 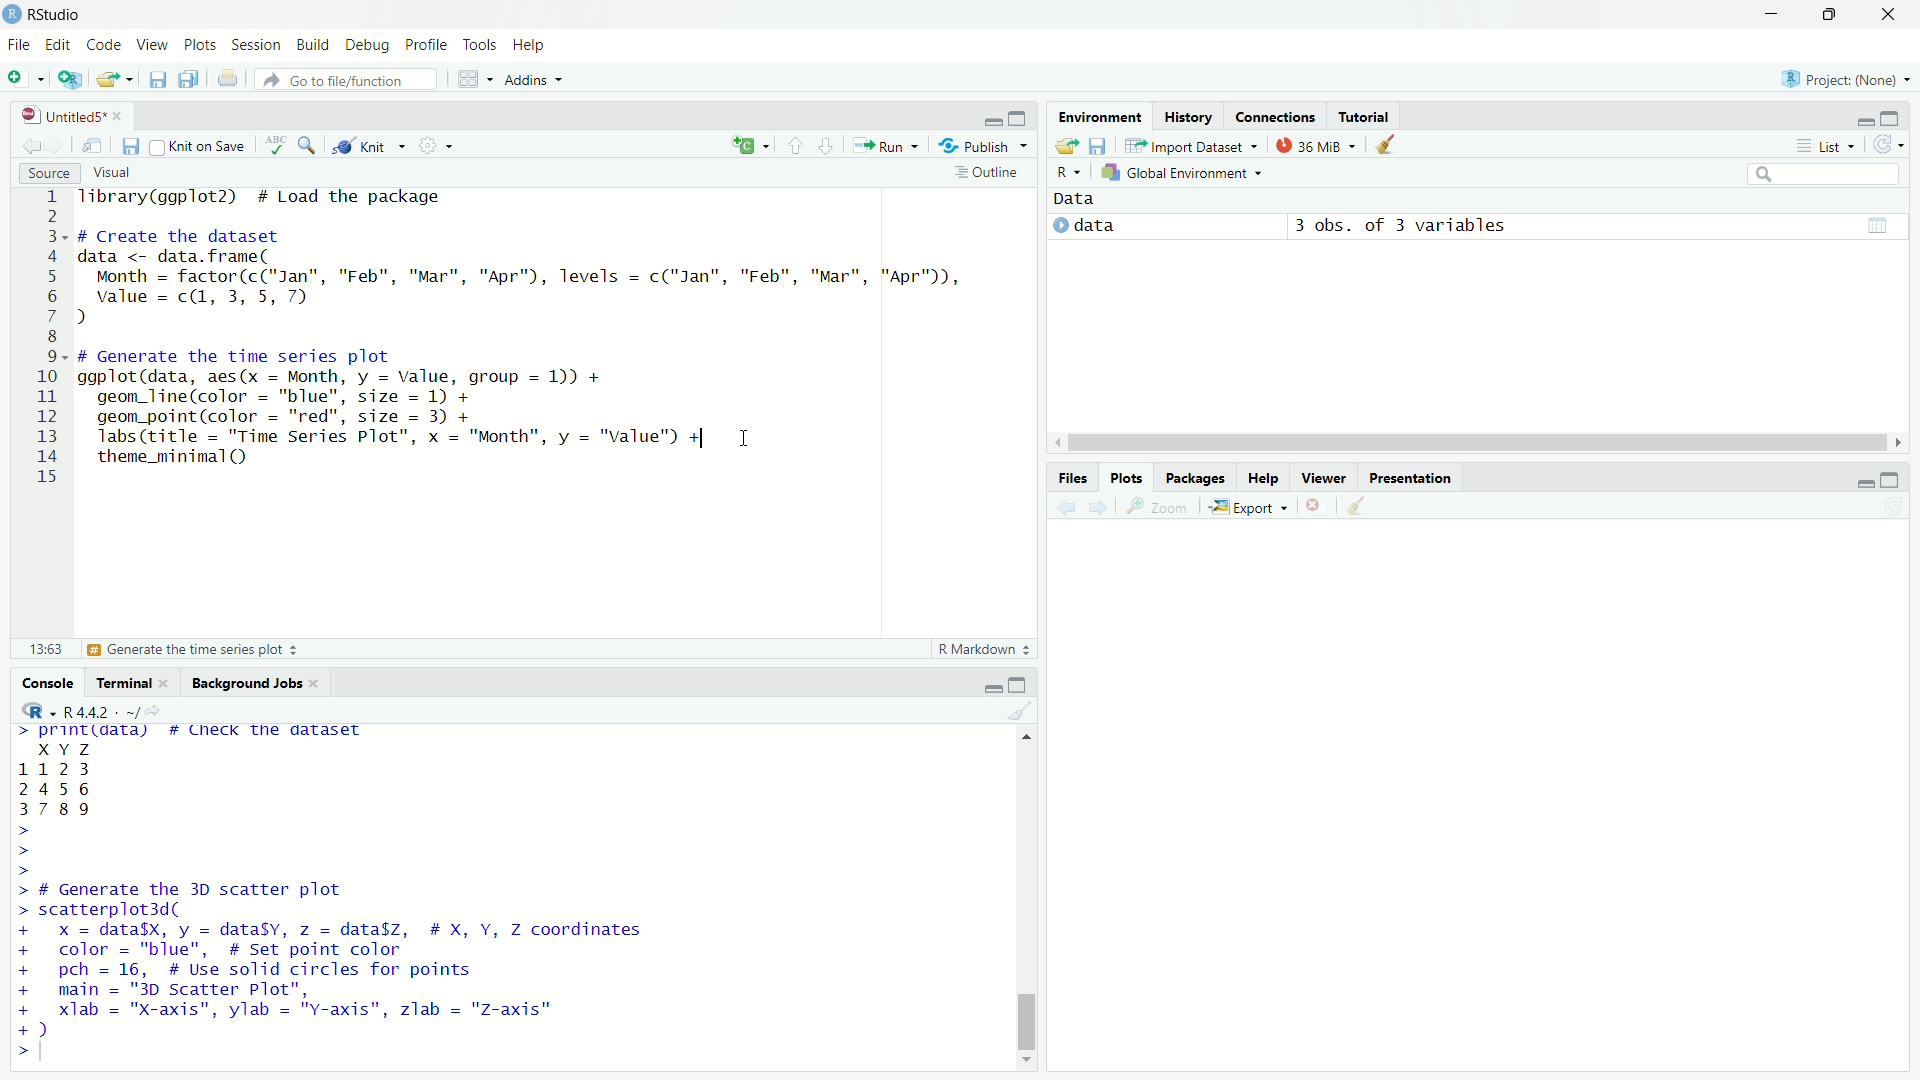 What do you see at coordinates (1822, 174) in the screenshot?
I see `search field` at bounding box center [1822, 174].